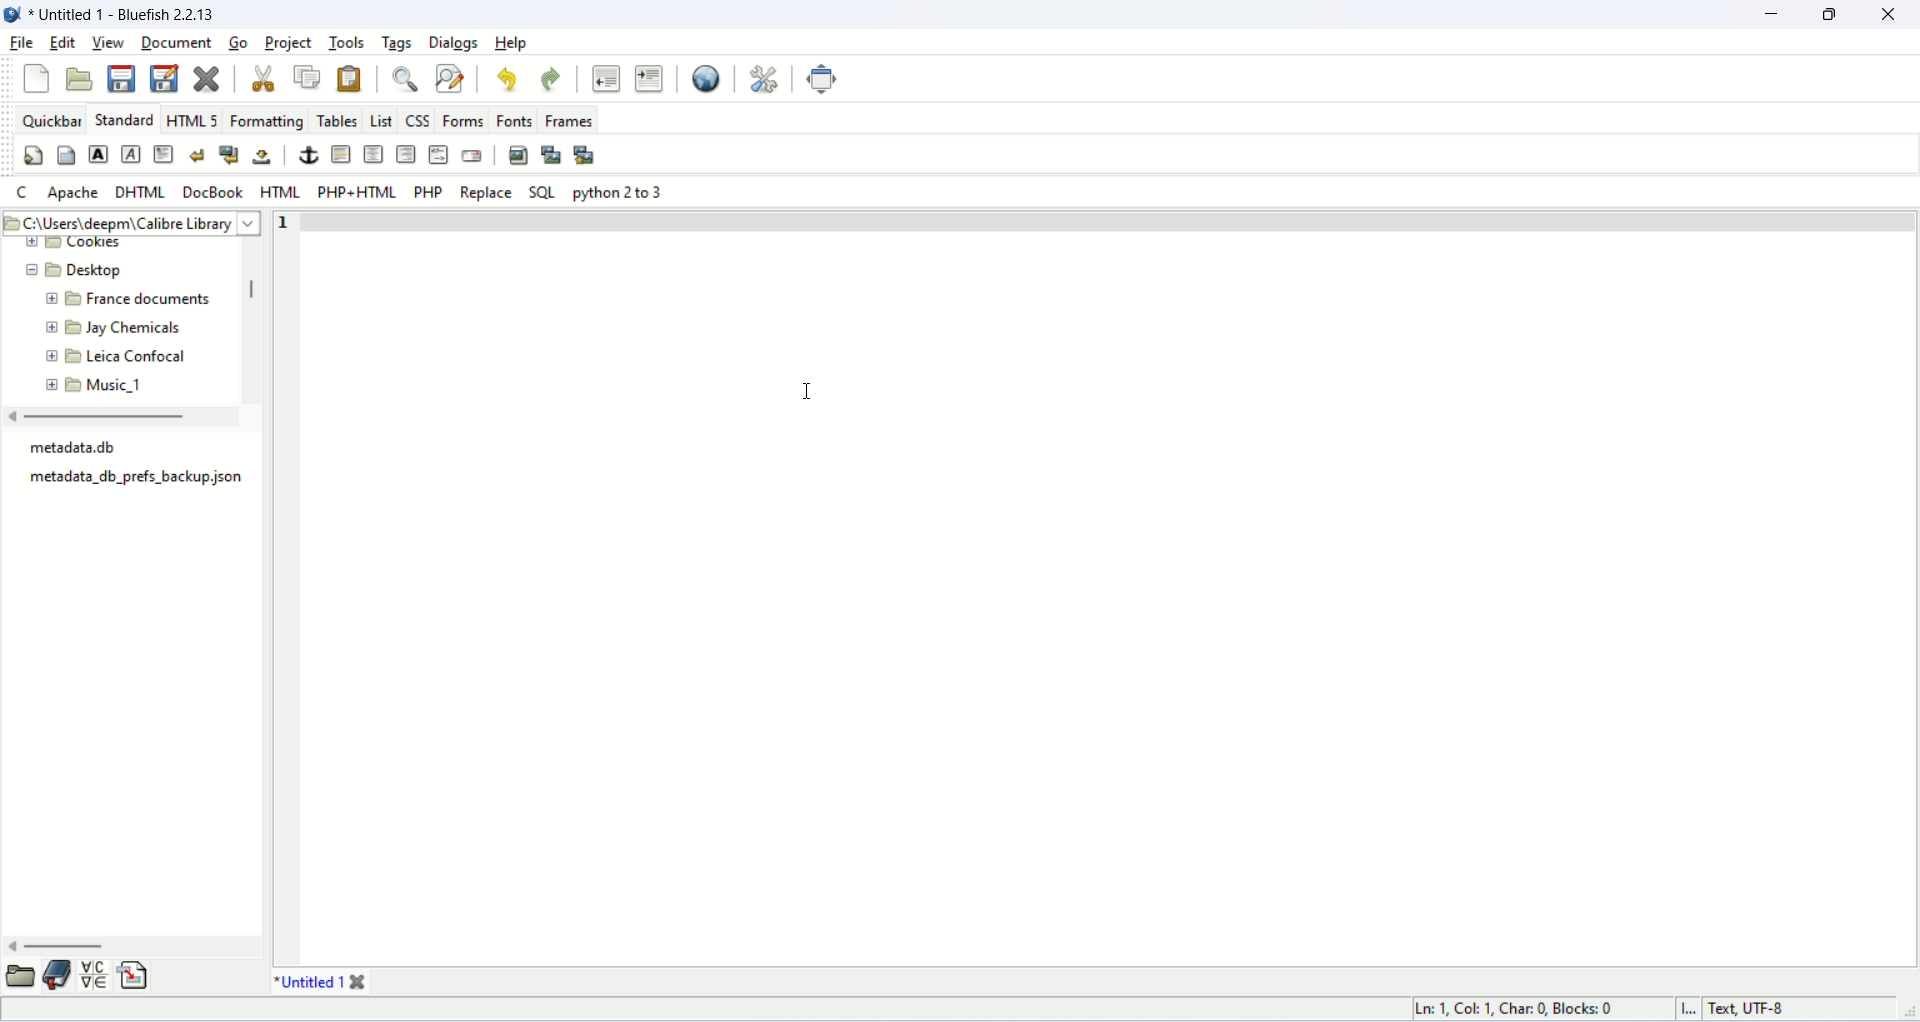 This screenshot has width=1920, height=1022. What do you see at coordinates (382, 121) in the screenshot?
I see `` at bounding box center [382, 121].